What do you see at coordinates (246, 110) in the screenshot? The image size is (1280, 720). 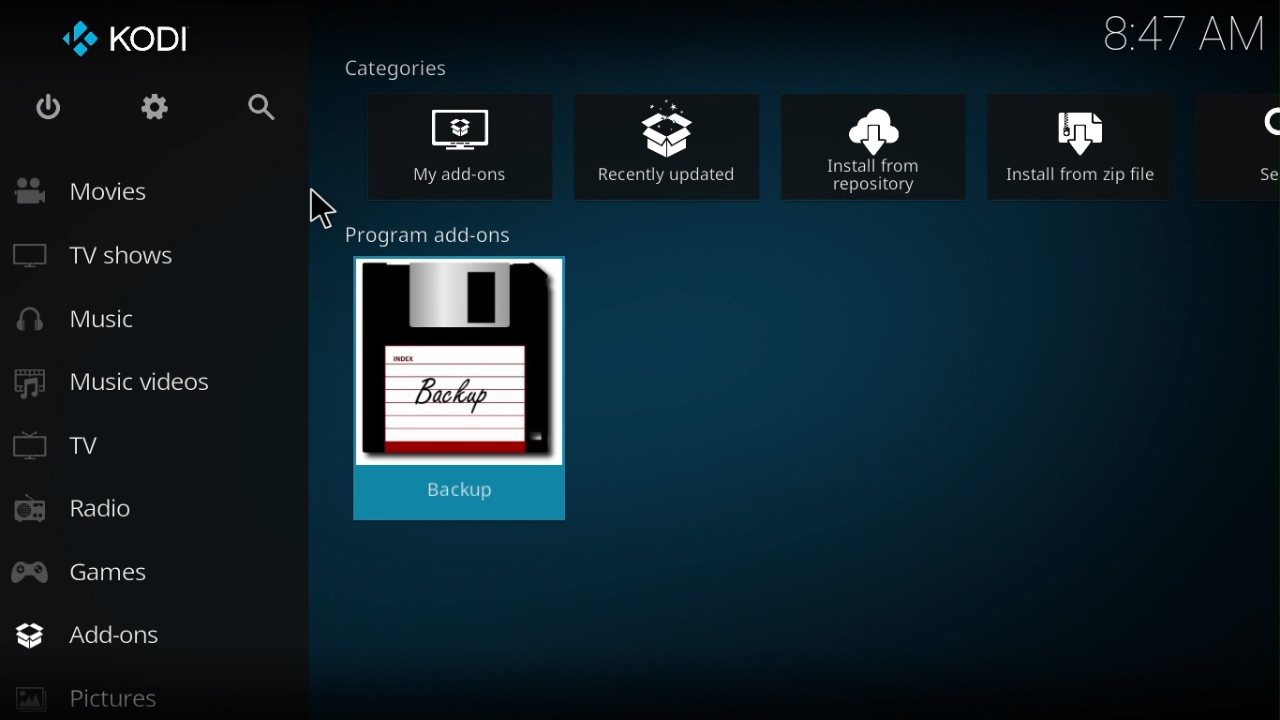 I see `Search` at bounding box center [246, 110].